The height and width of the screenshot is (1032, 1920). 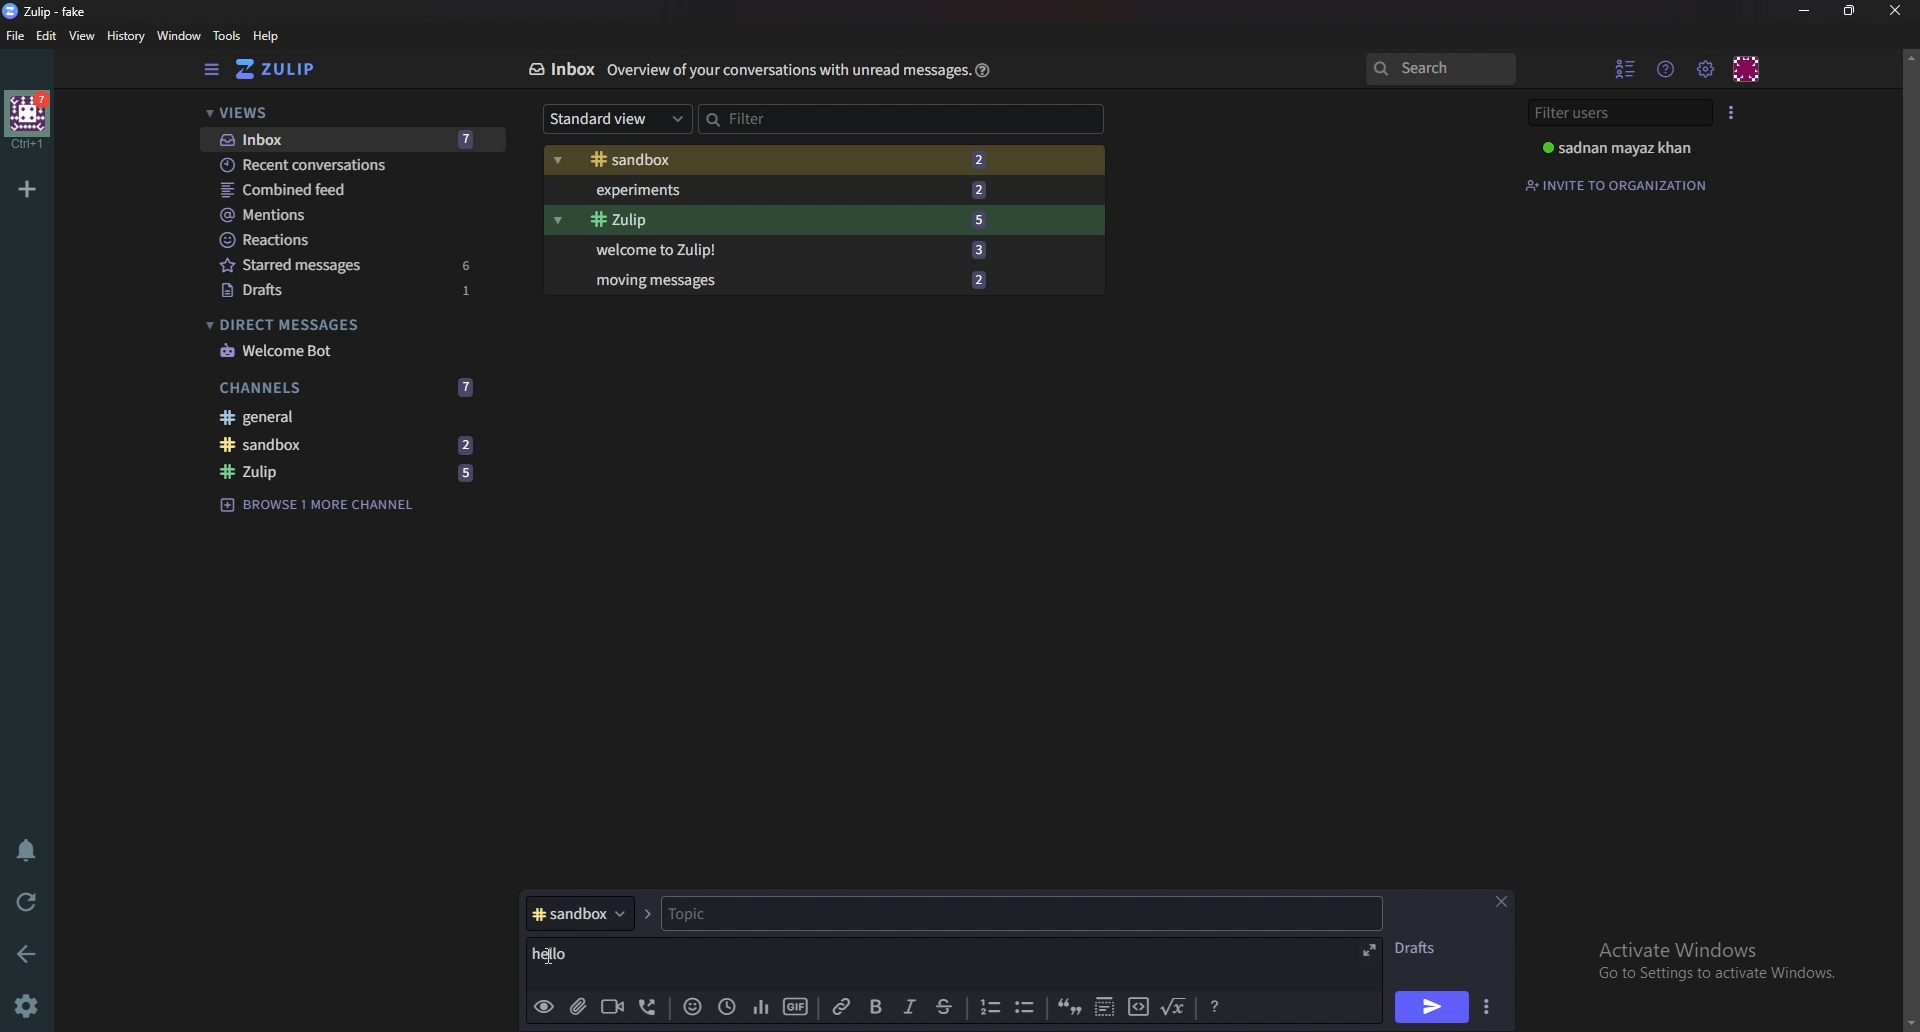 What do you see at coordinates (1909, 536) in the screenshot?
I see `scroll bar` at bounding box center [1909, 536].